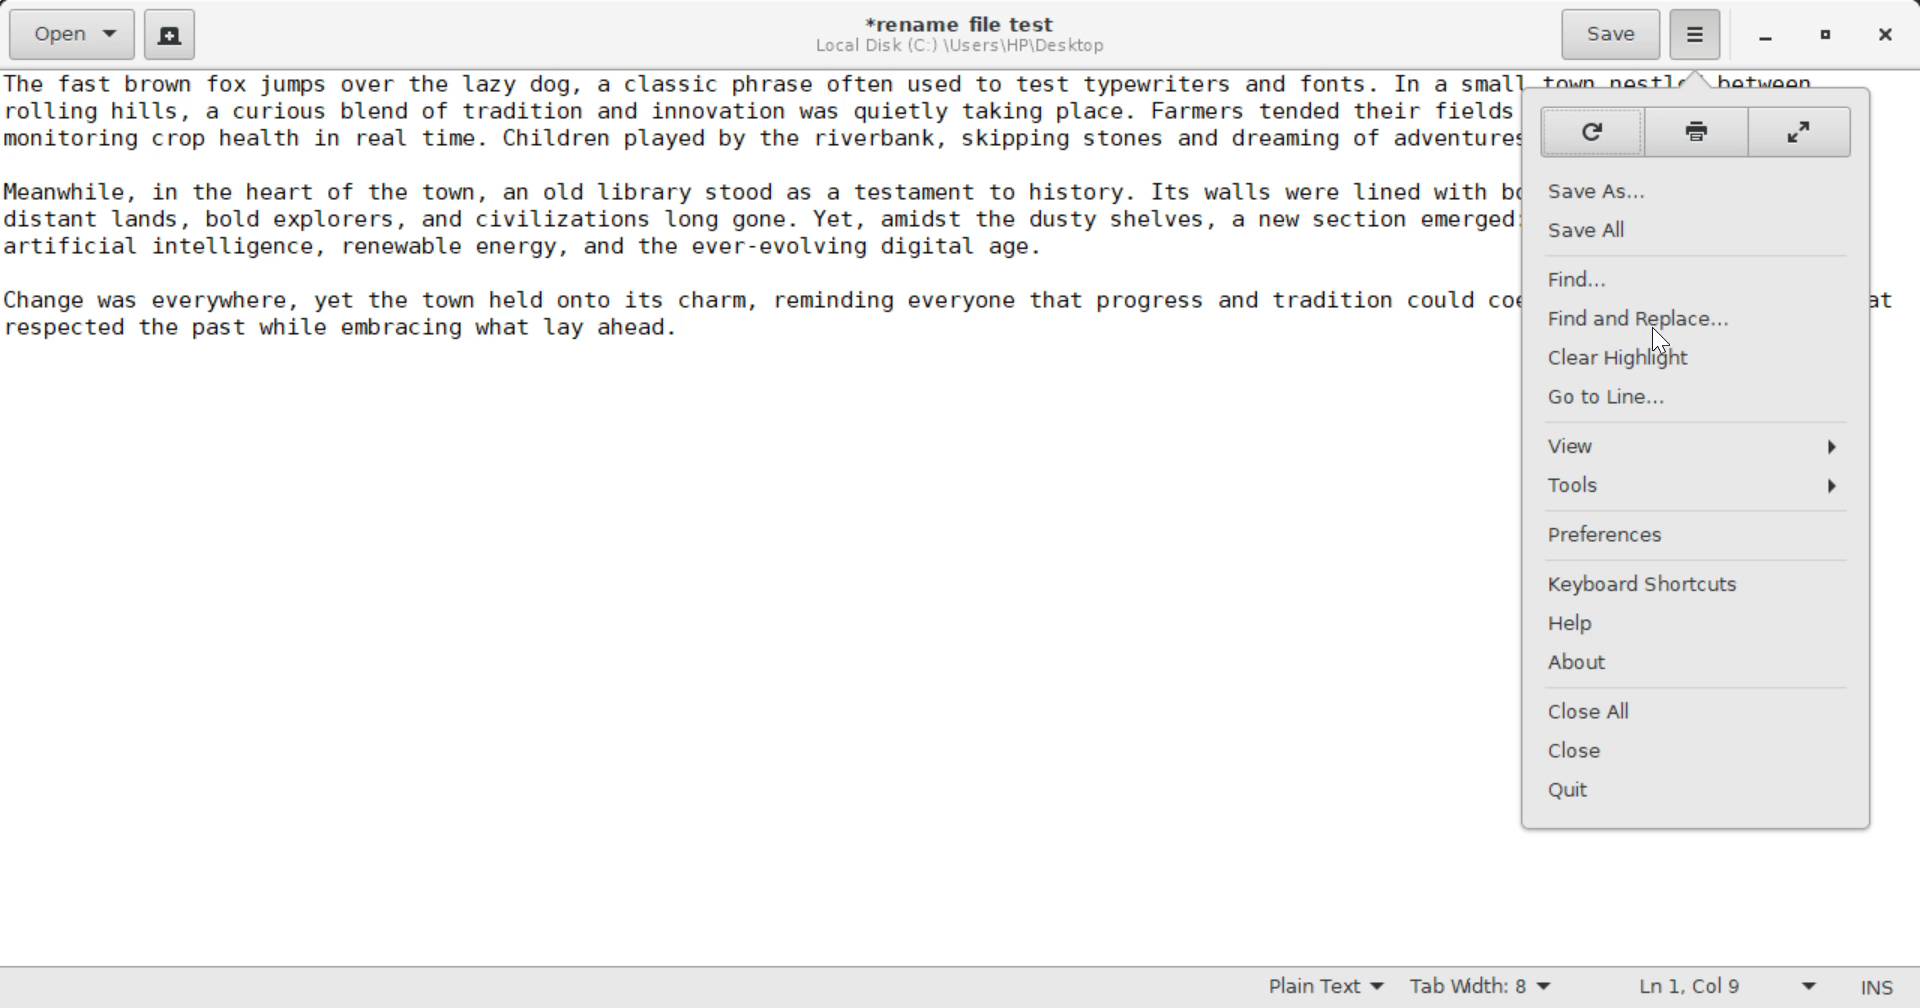 The image size is (1920, 1008). What do you see at coordinates (965, 48) in the screenshot?
I see `File Location` at bounding box center [965, 48].